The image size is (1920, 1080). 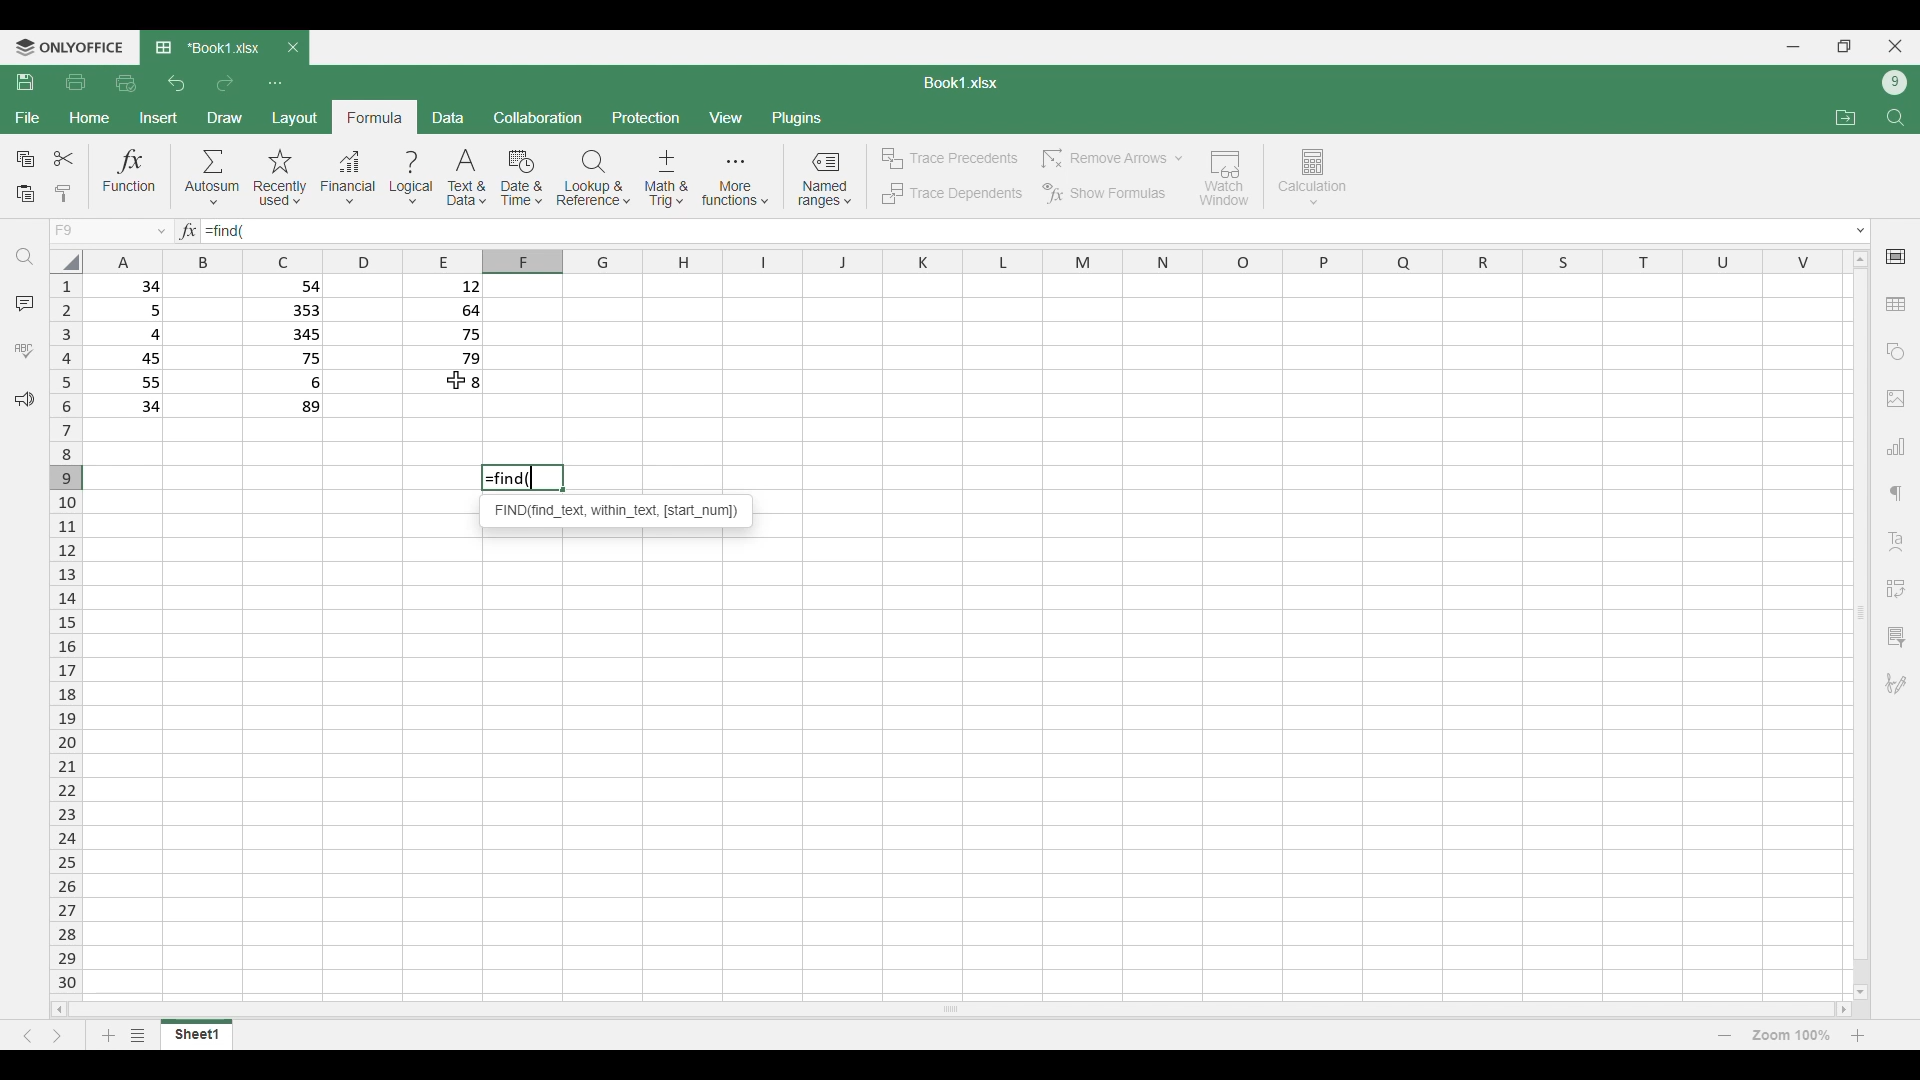 I want to click on Close interface, so click(x=1896, y=46).